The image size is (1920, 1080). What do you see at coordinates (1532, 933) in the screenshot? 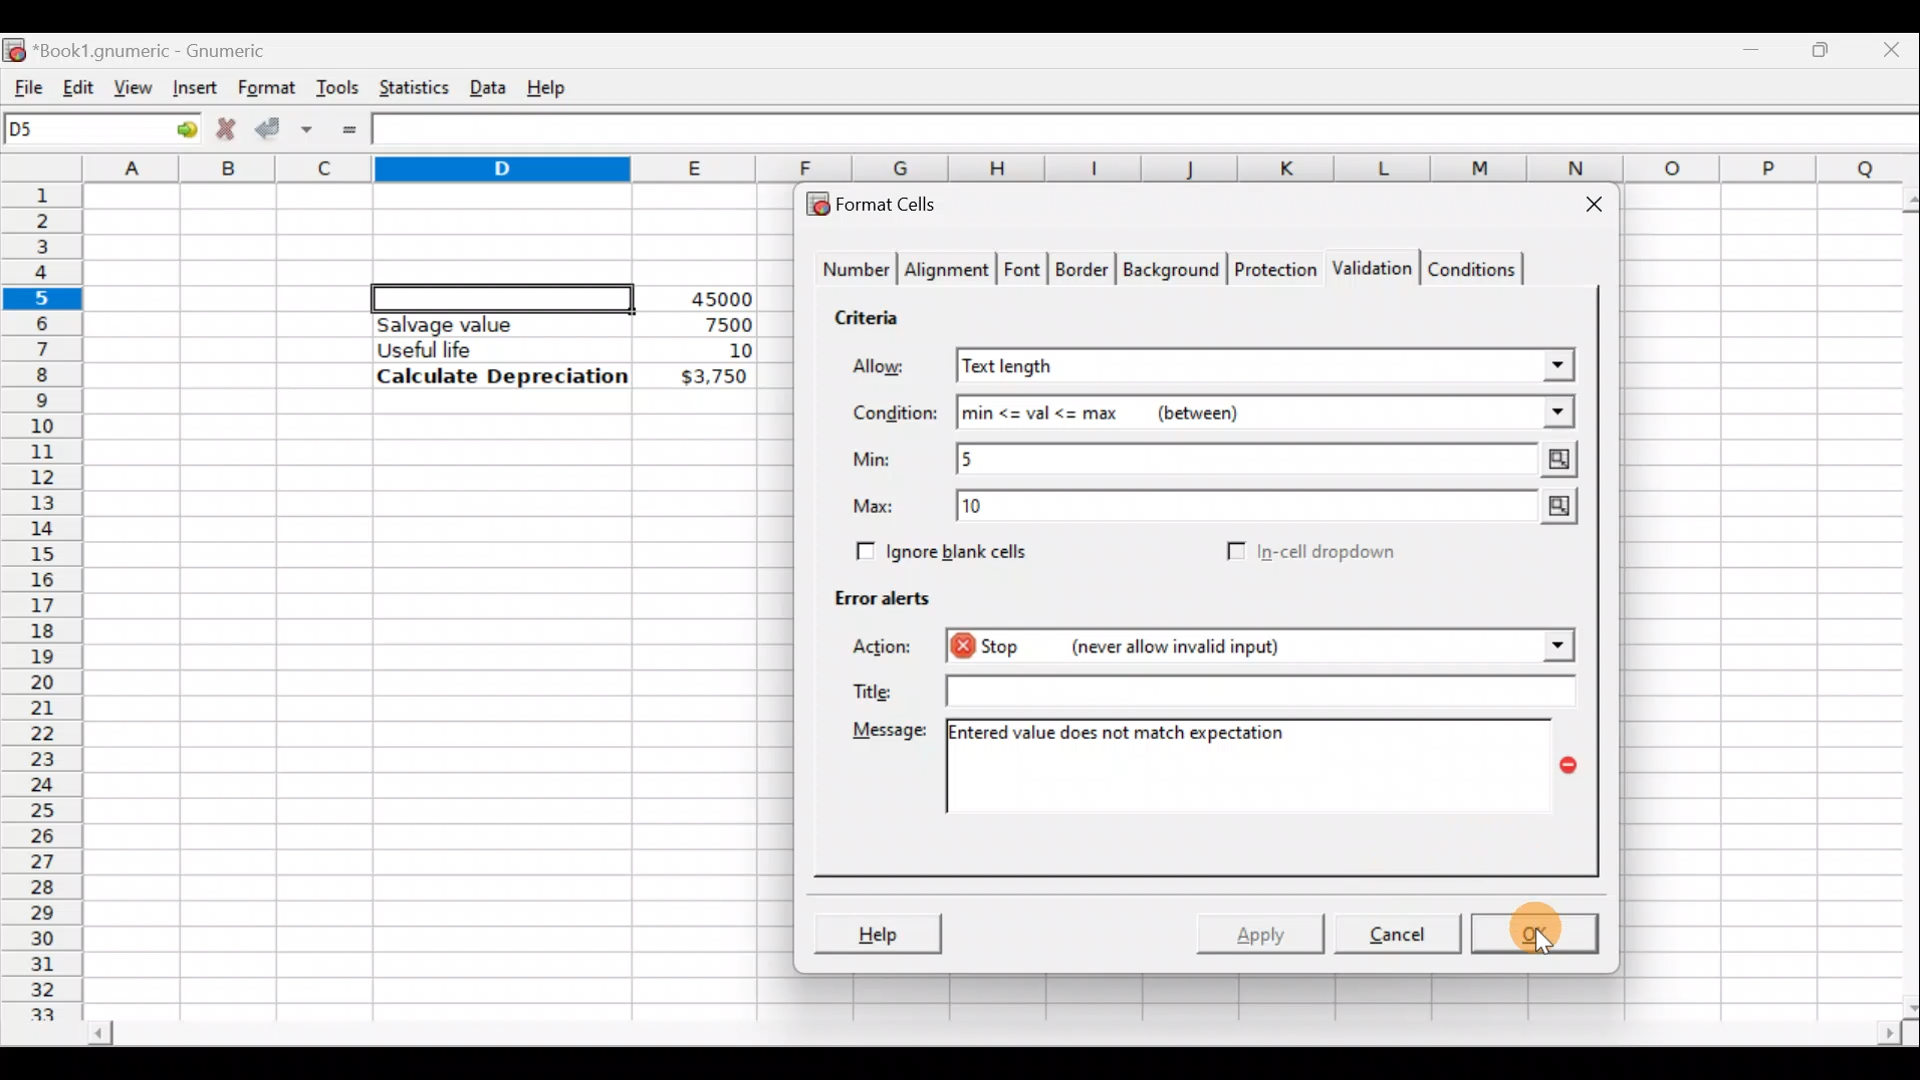
I see `OK` at bounding box center [1532, 933].